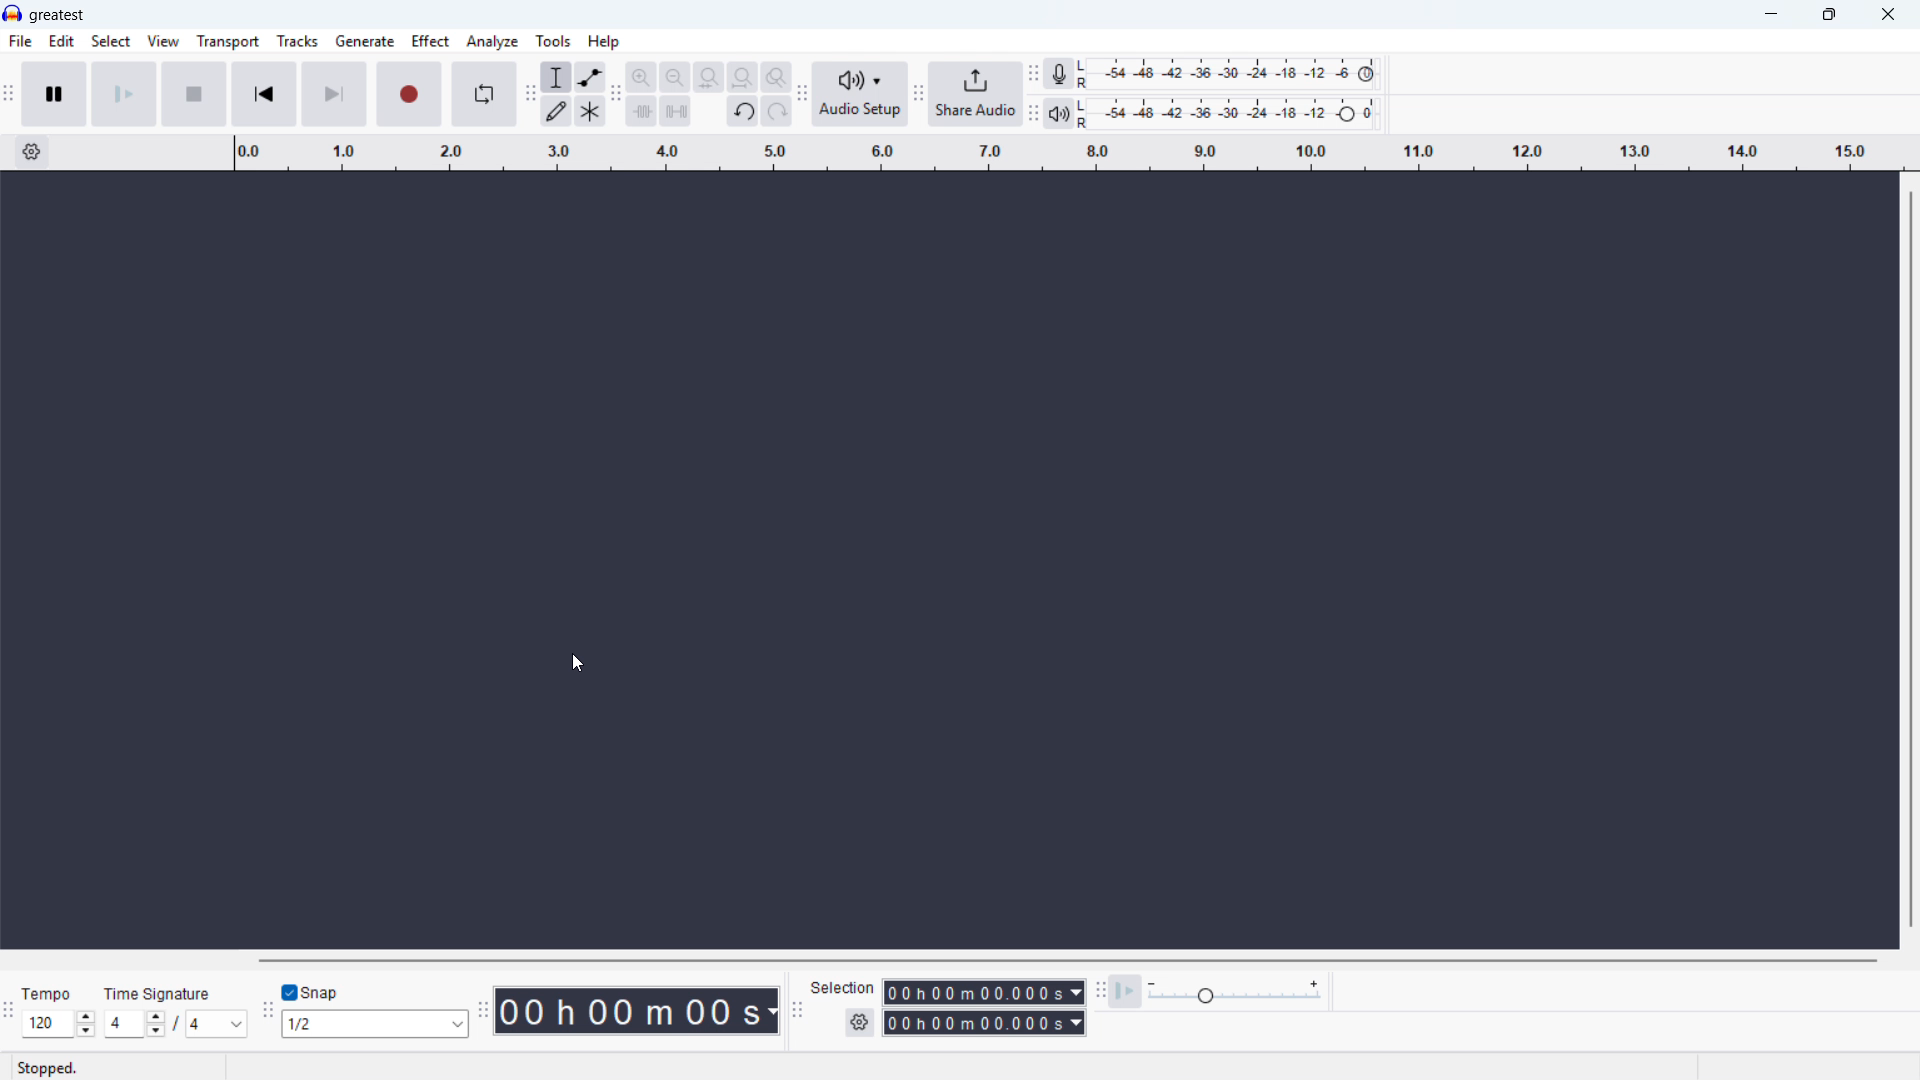 This screenshot has width=1920, height=1080. What do you see at coordinates (1772, 15) in the screenshot?
I see `minimise ` at bounding box center [1772, 15].